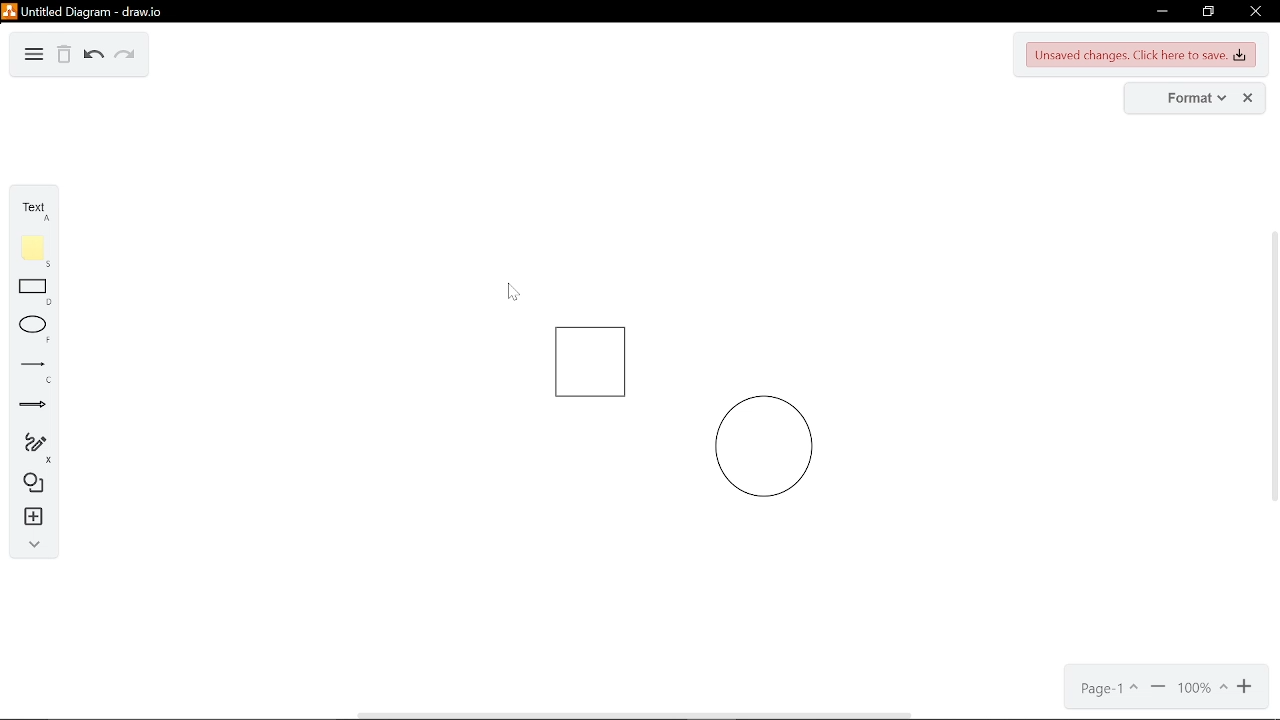  What do you see at coordinates (1161, 13) in the screenshot?
I see `minimize` at bounding box center [1161, 13].